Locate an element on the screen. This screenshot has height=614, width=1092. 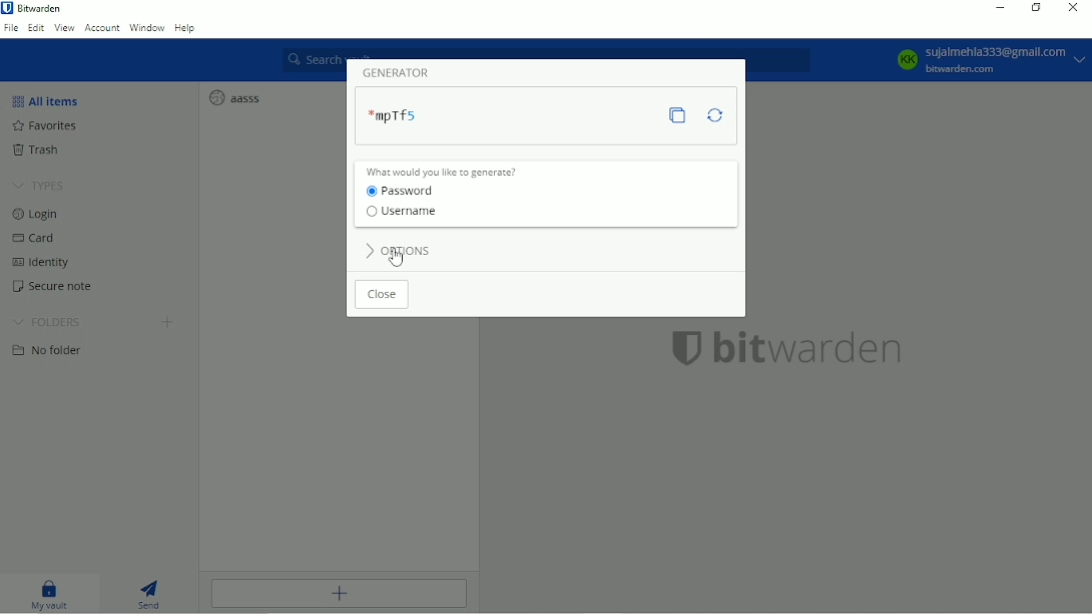
Trash is located at coordinates (44, 151).